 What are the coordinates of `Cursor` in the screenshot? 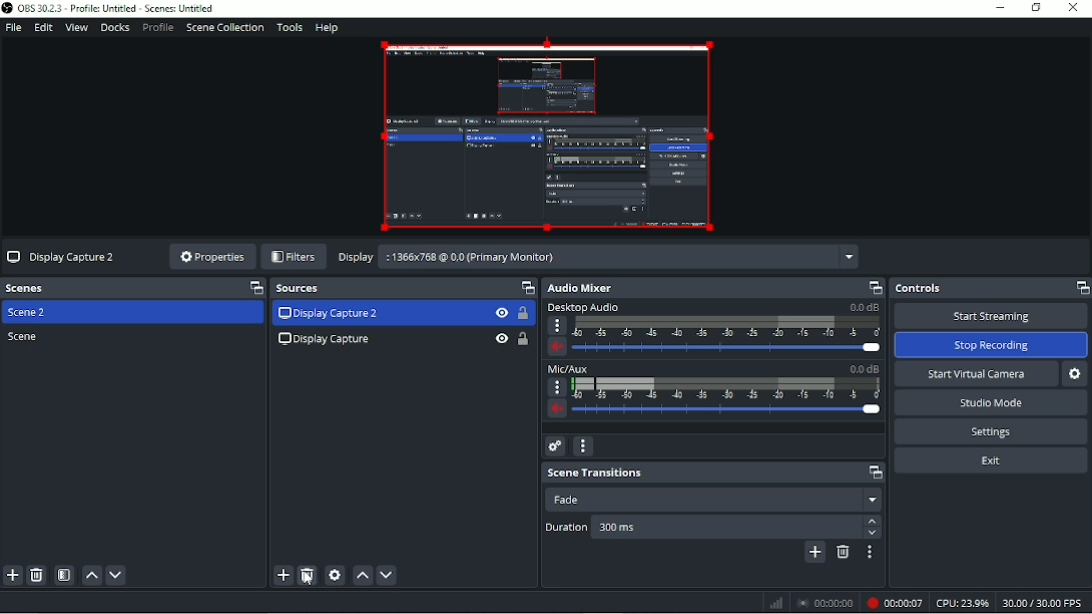 It's located at (616, 333).